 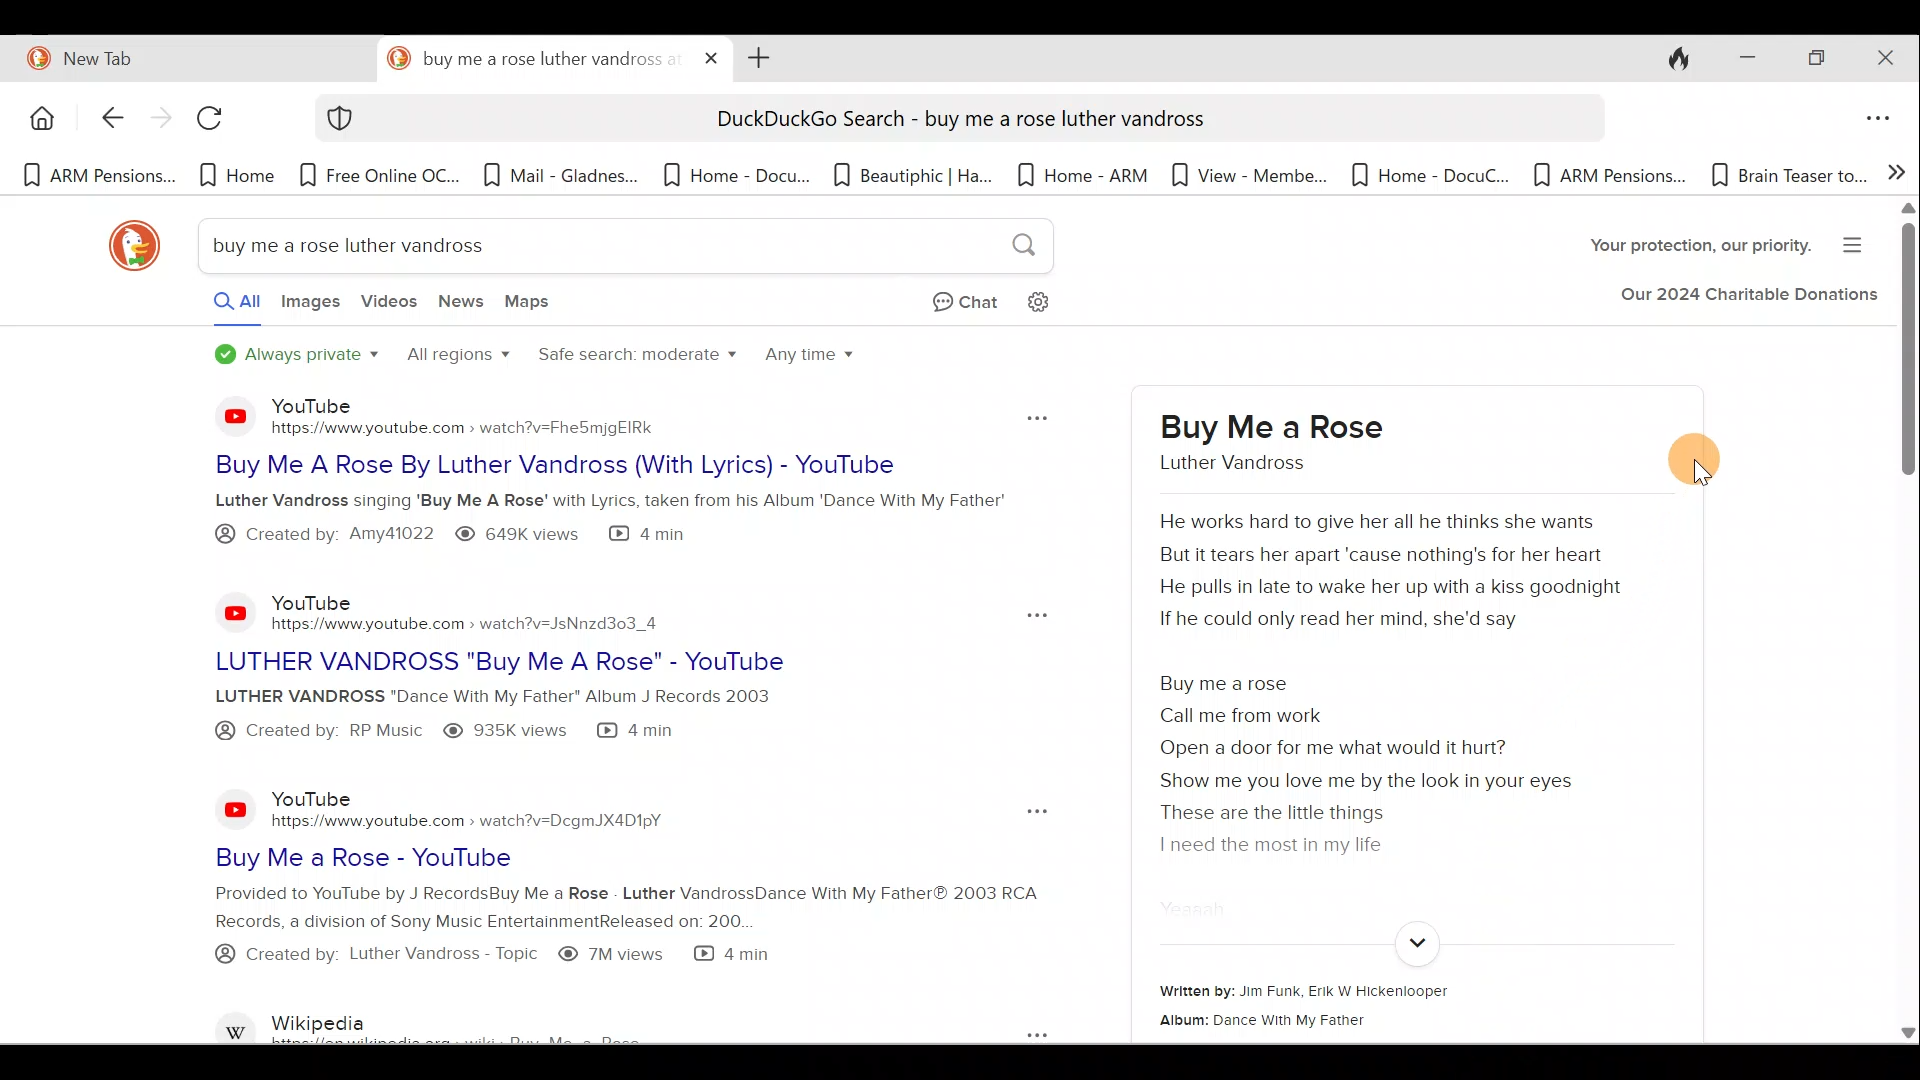 What do you see at coordinates (949, 304) in the screenshot?
I see `Chat privately with AI` at bounding box center [949, 304].